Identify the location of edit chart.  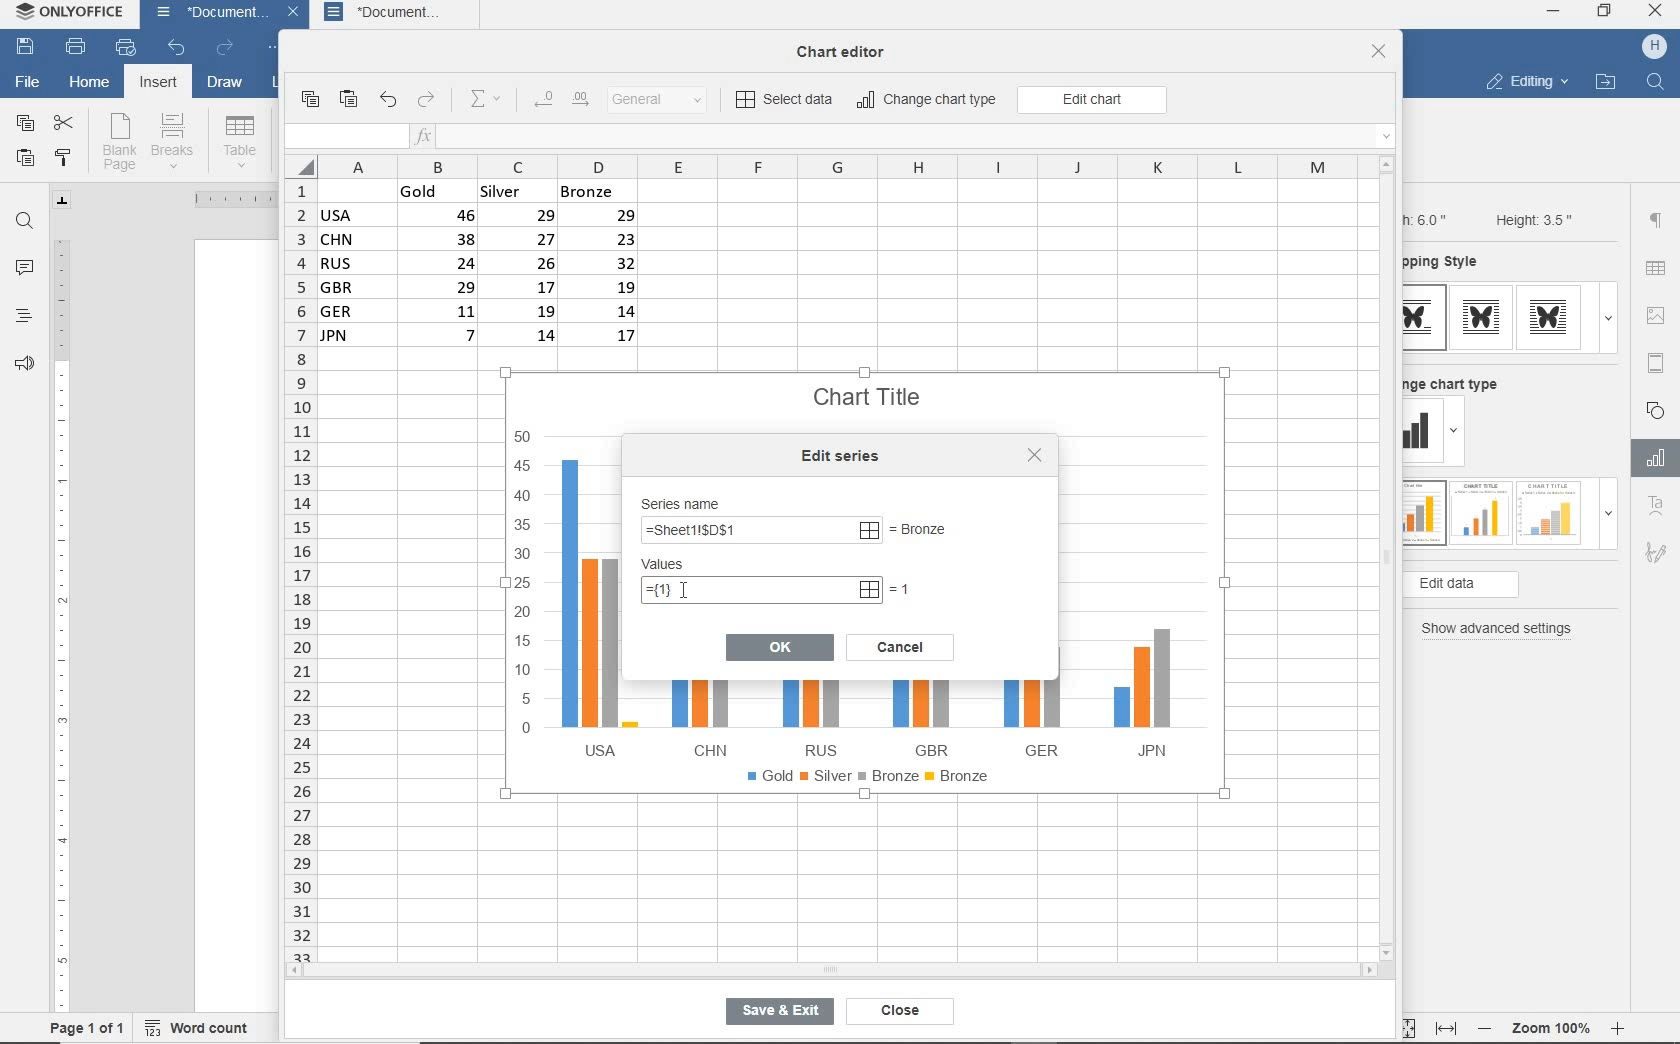
(1092, 100).